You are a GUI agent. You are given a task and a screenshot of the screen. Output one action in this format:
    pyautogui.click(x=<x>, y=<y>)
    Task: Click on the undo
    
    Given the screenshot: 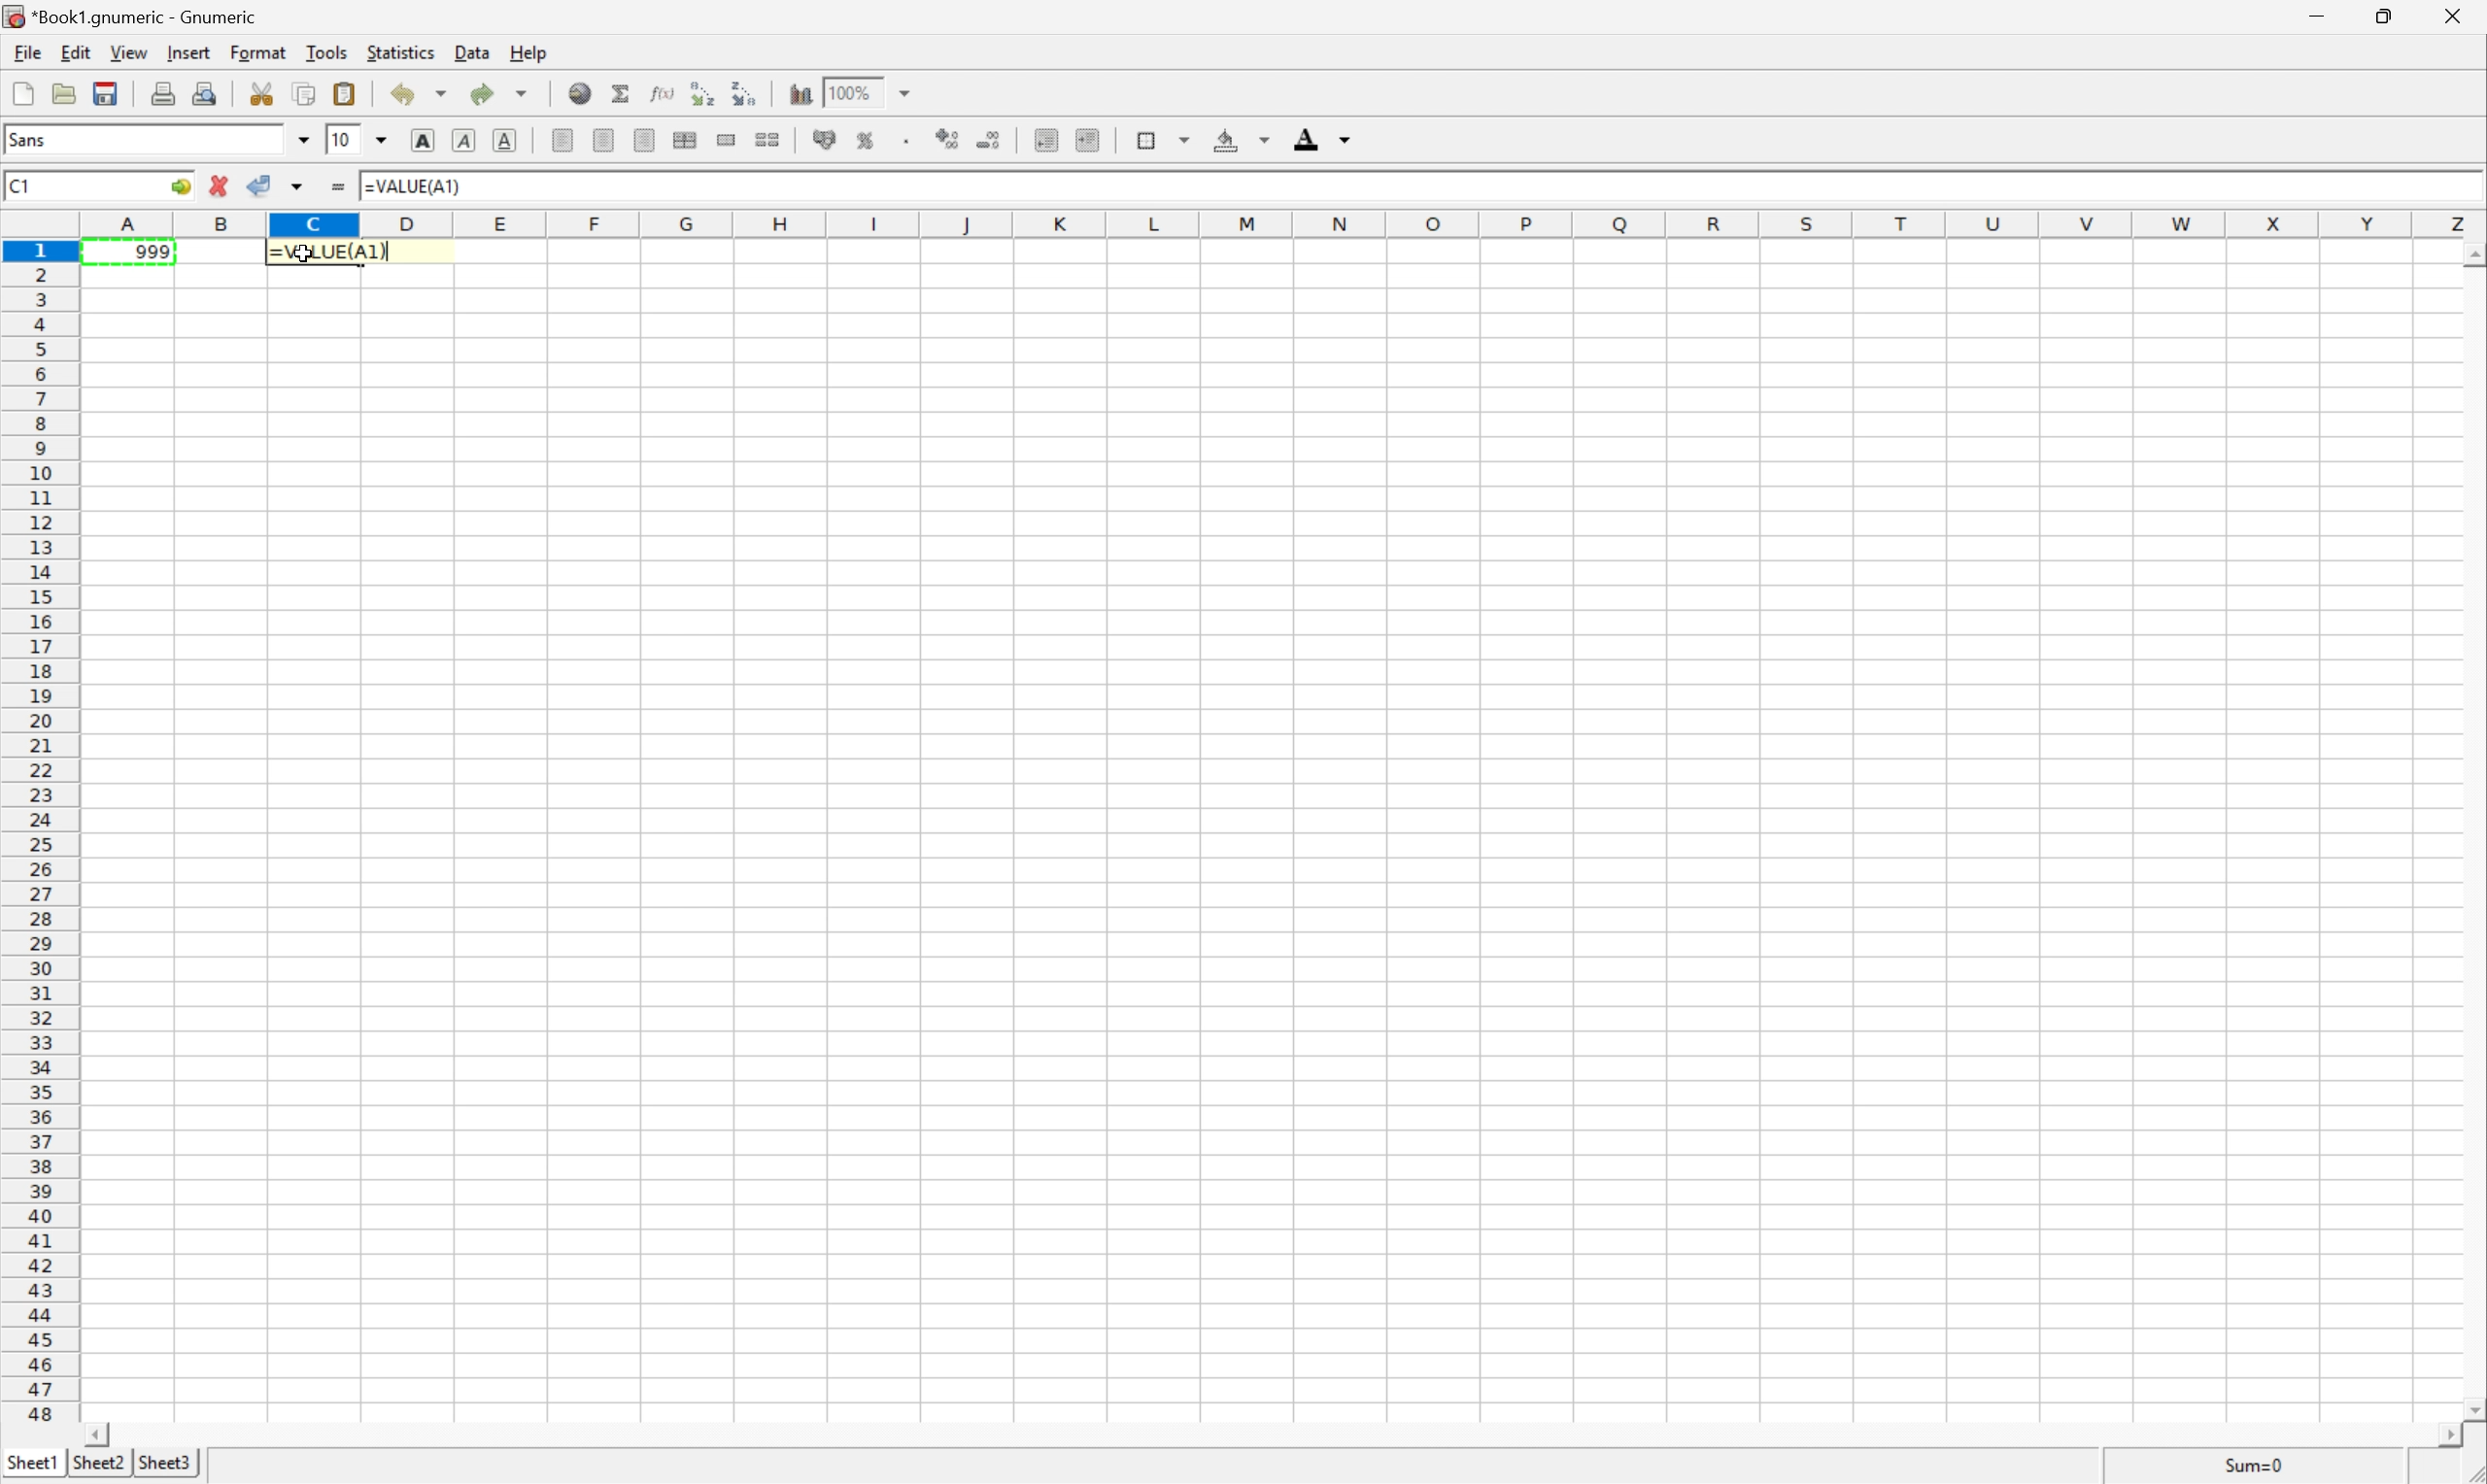 What is the action you would take?
    pyautogui.click(x=423, y=94)
    